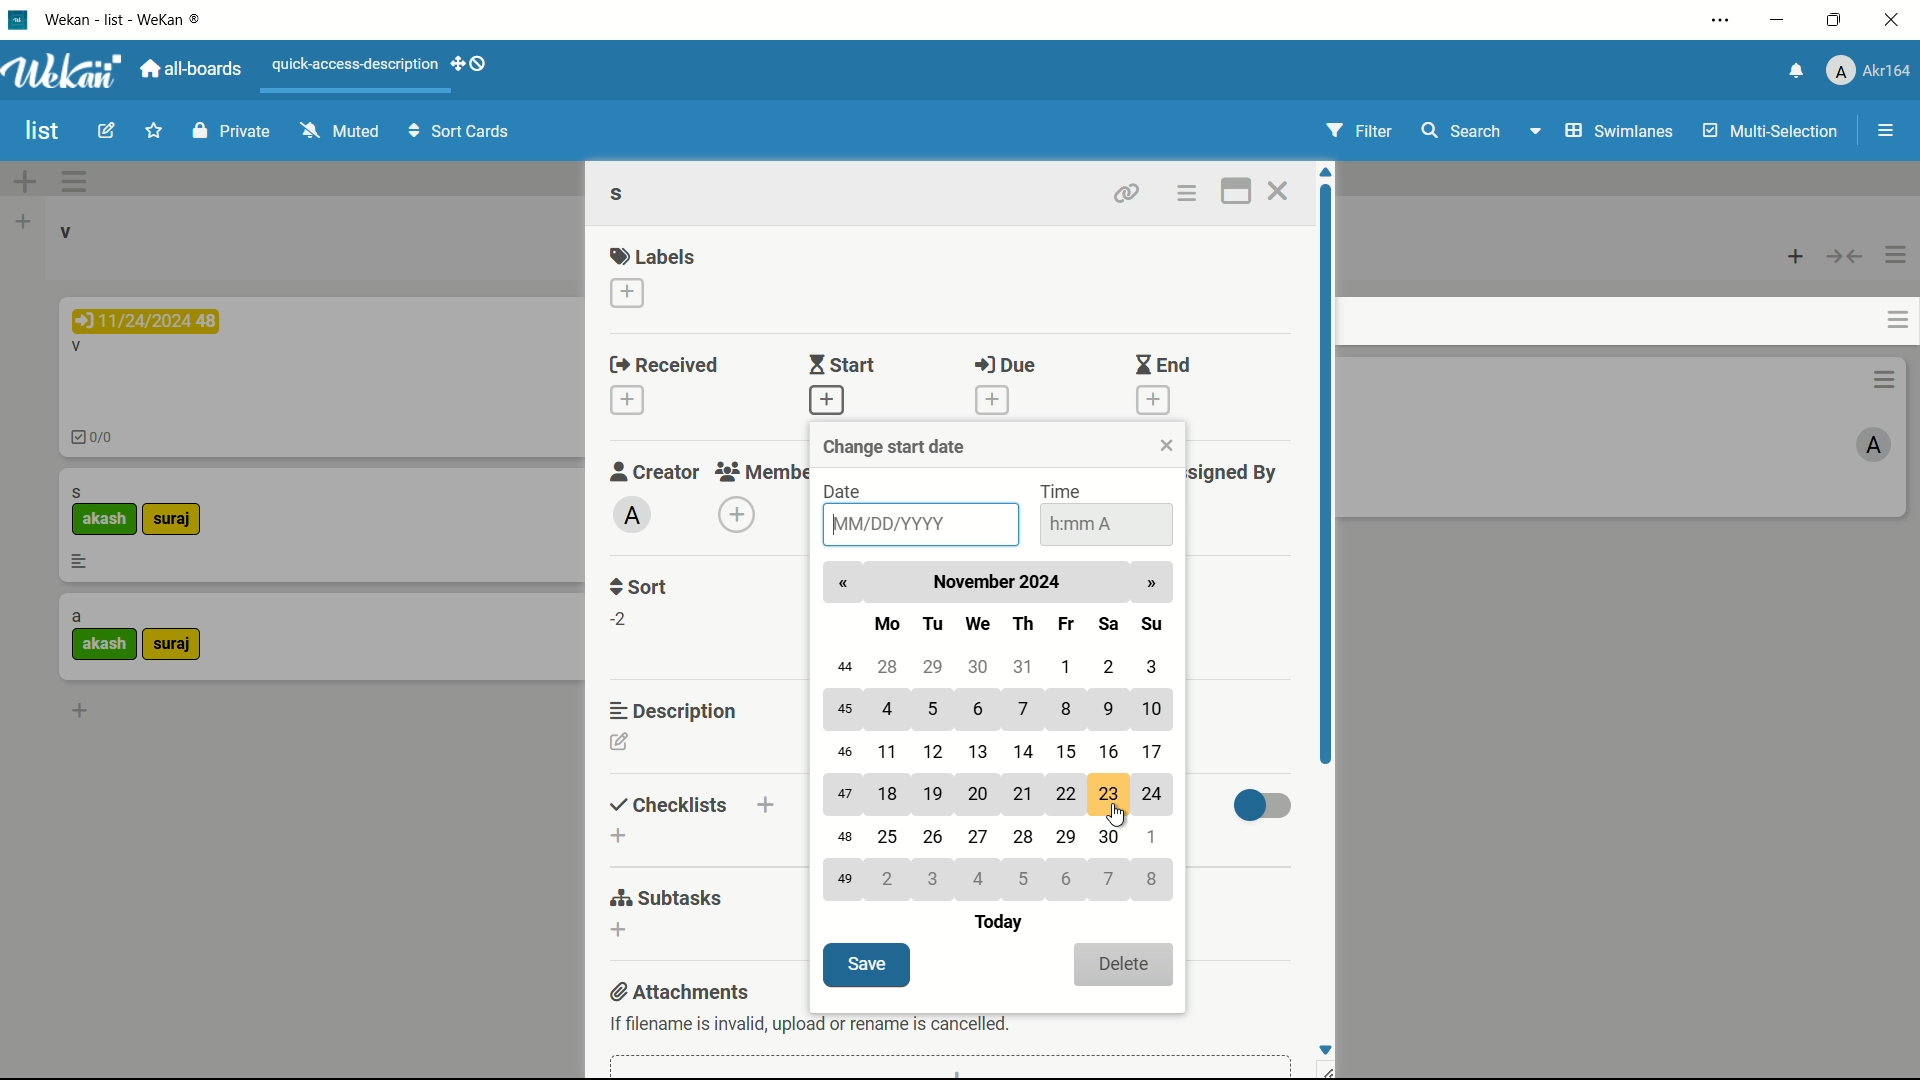 The image size is (1920, 1080). I want to click on private, so click(235, 130).